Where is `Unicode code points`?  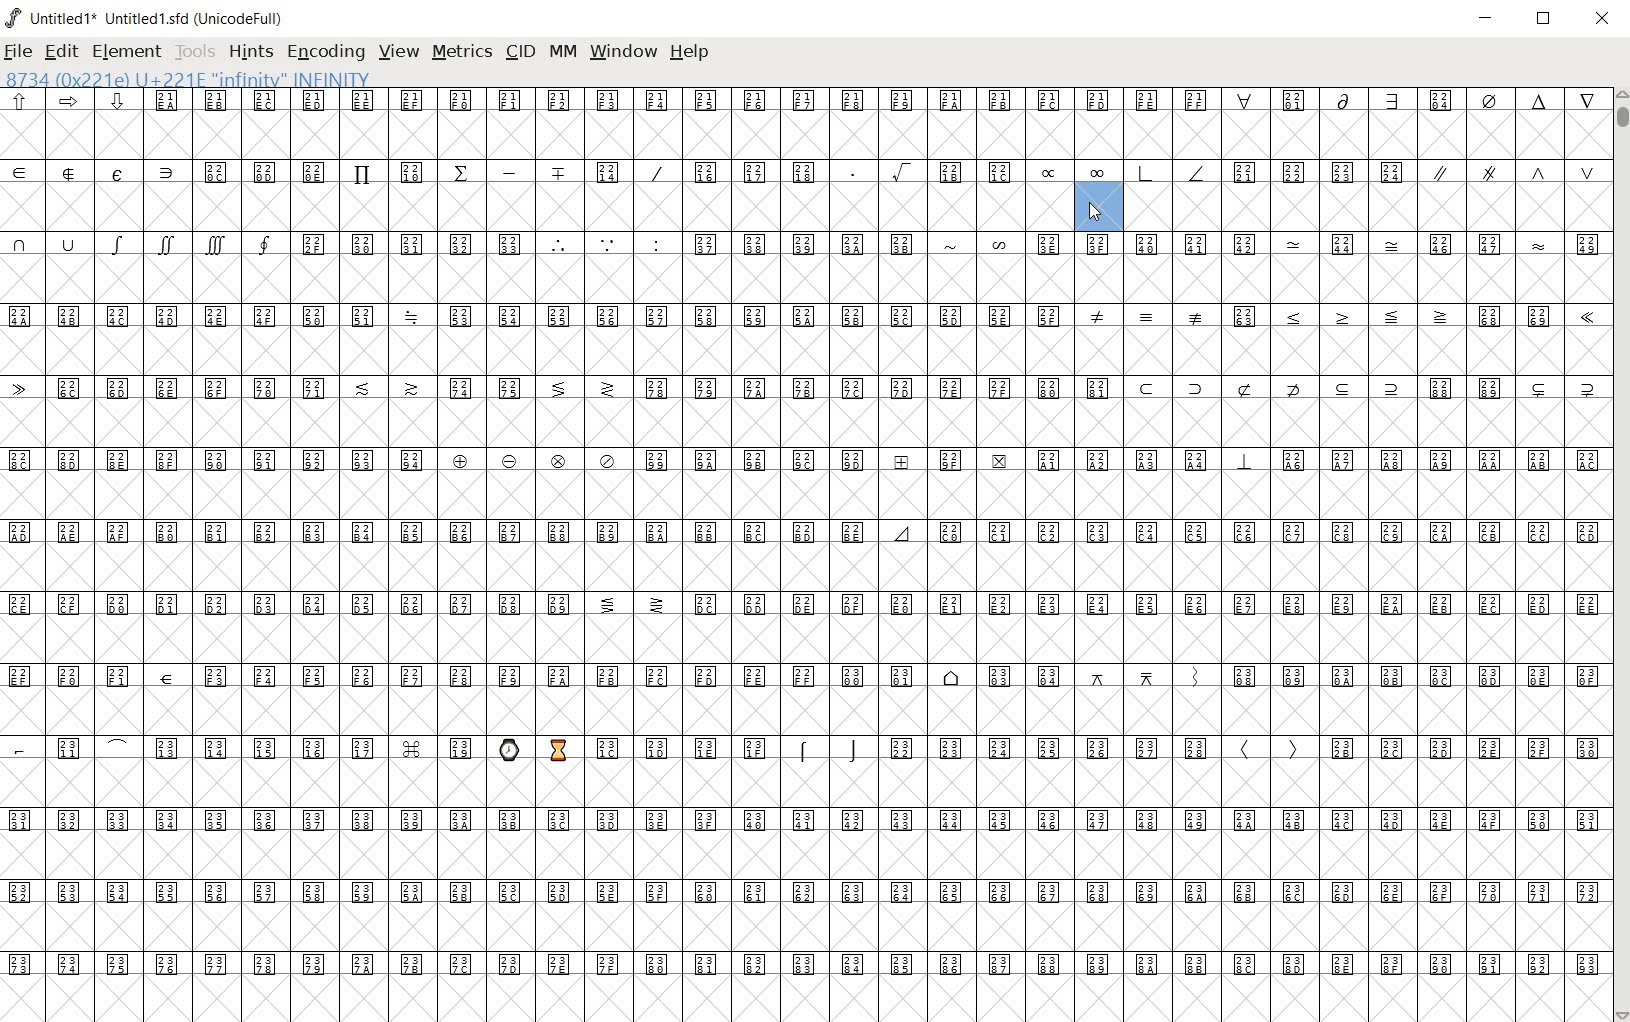
Unicode code points is located at coordinates (811, 894).